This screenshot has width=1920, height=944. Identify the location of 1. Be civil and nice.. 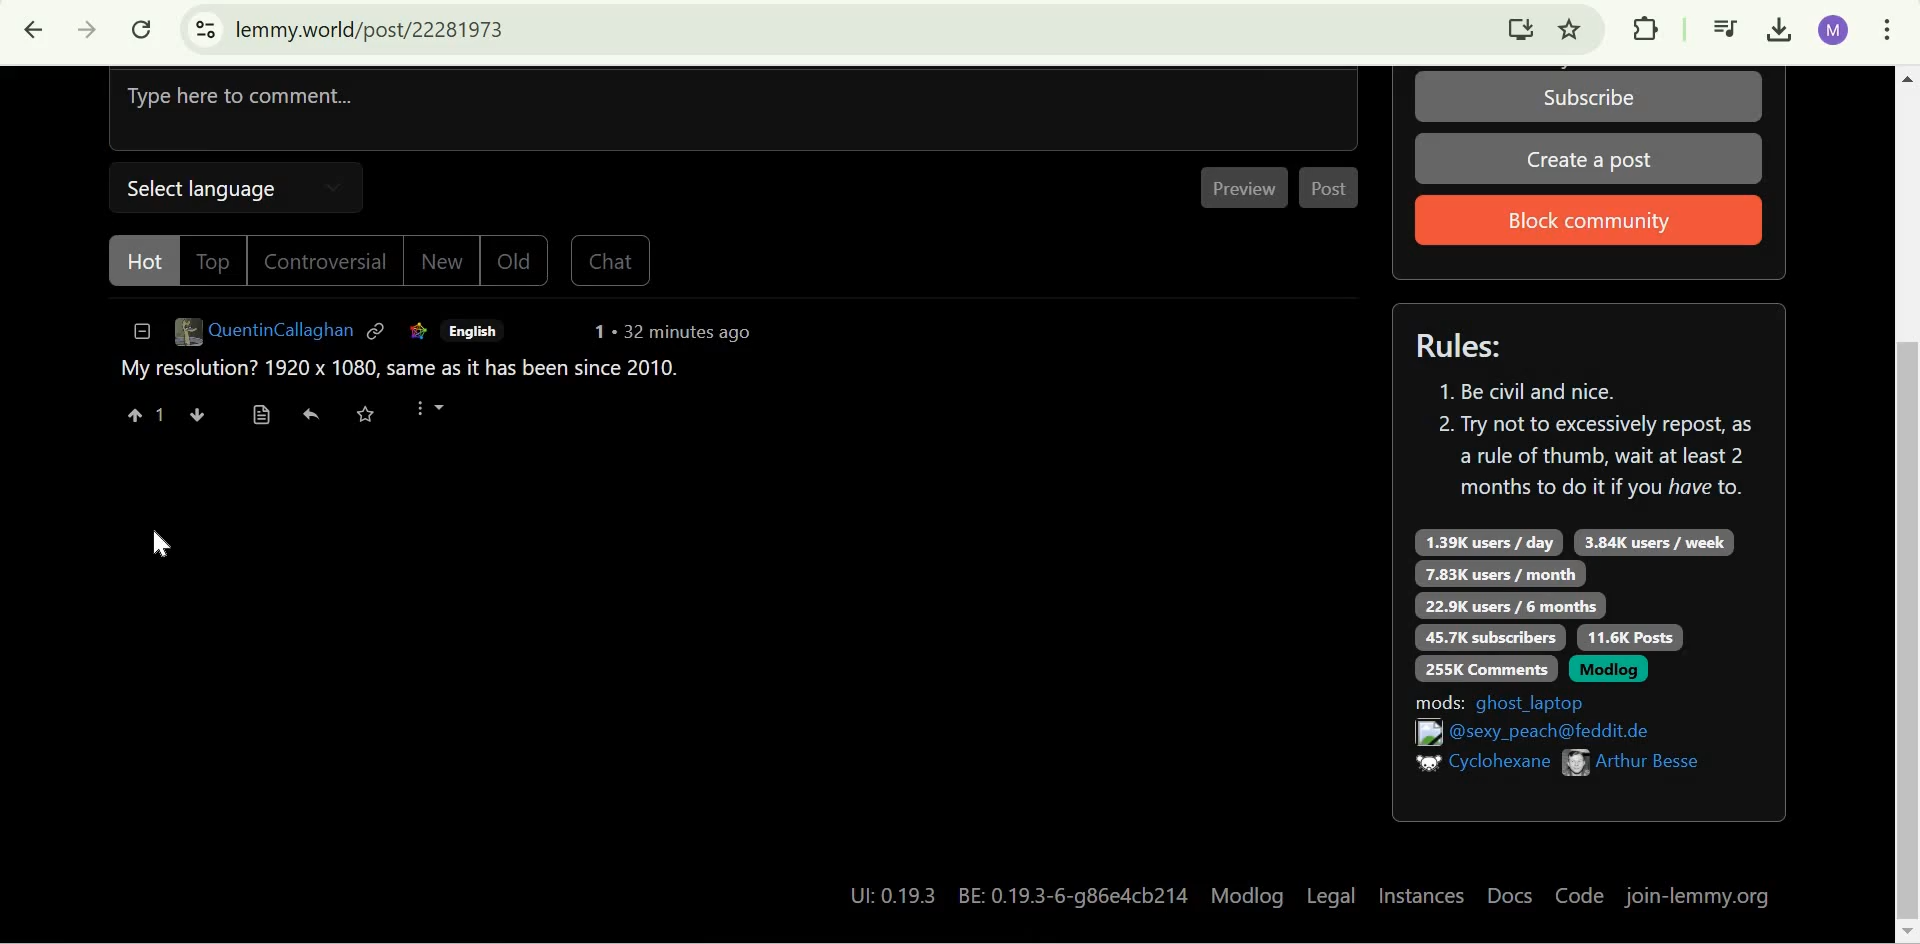
(1538, 394).